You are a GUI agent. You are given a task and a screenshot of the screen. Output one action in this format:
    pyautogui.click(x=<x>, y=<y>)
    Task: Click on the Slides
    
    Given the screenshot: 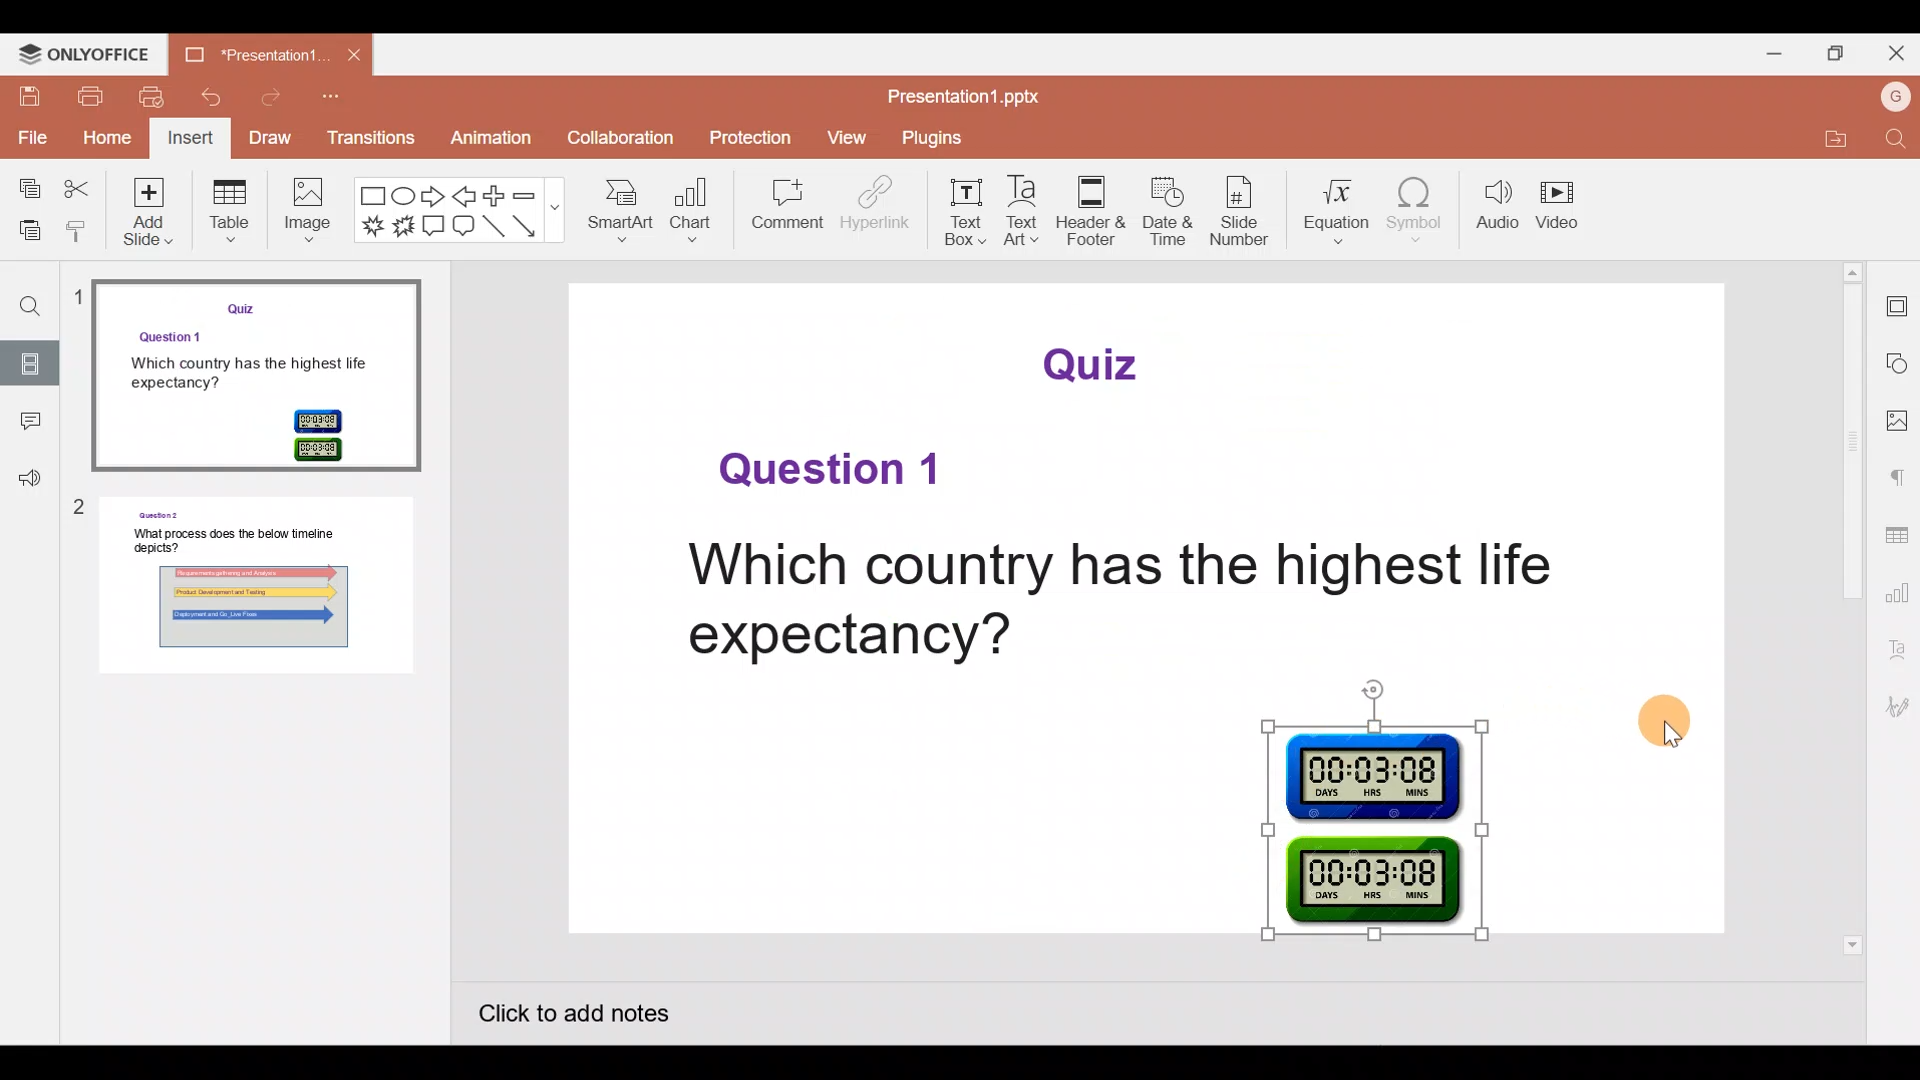 What is the action you would take?
    pyautogui.click(x=32, y=363)
    